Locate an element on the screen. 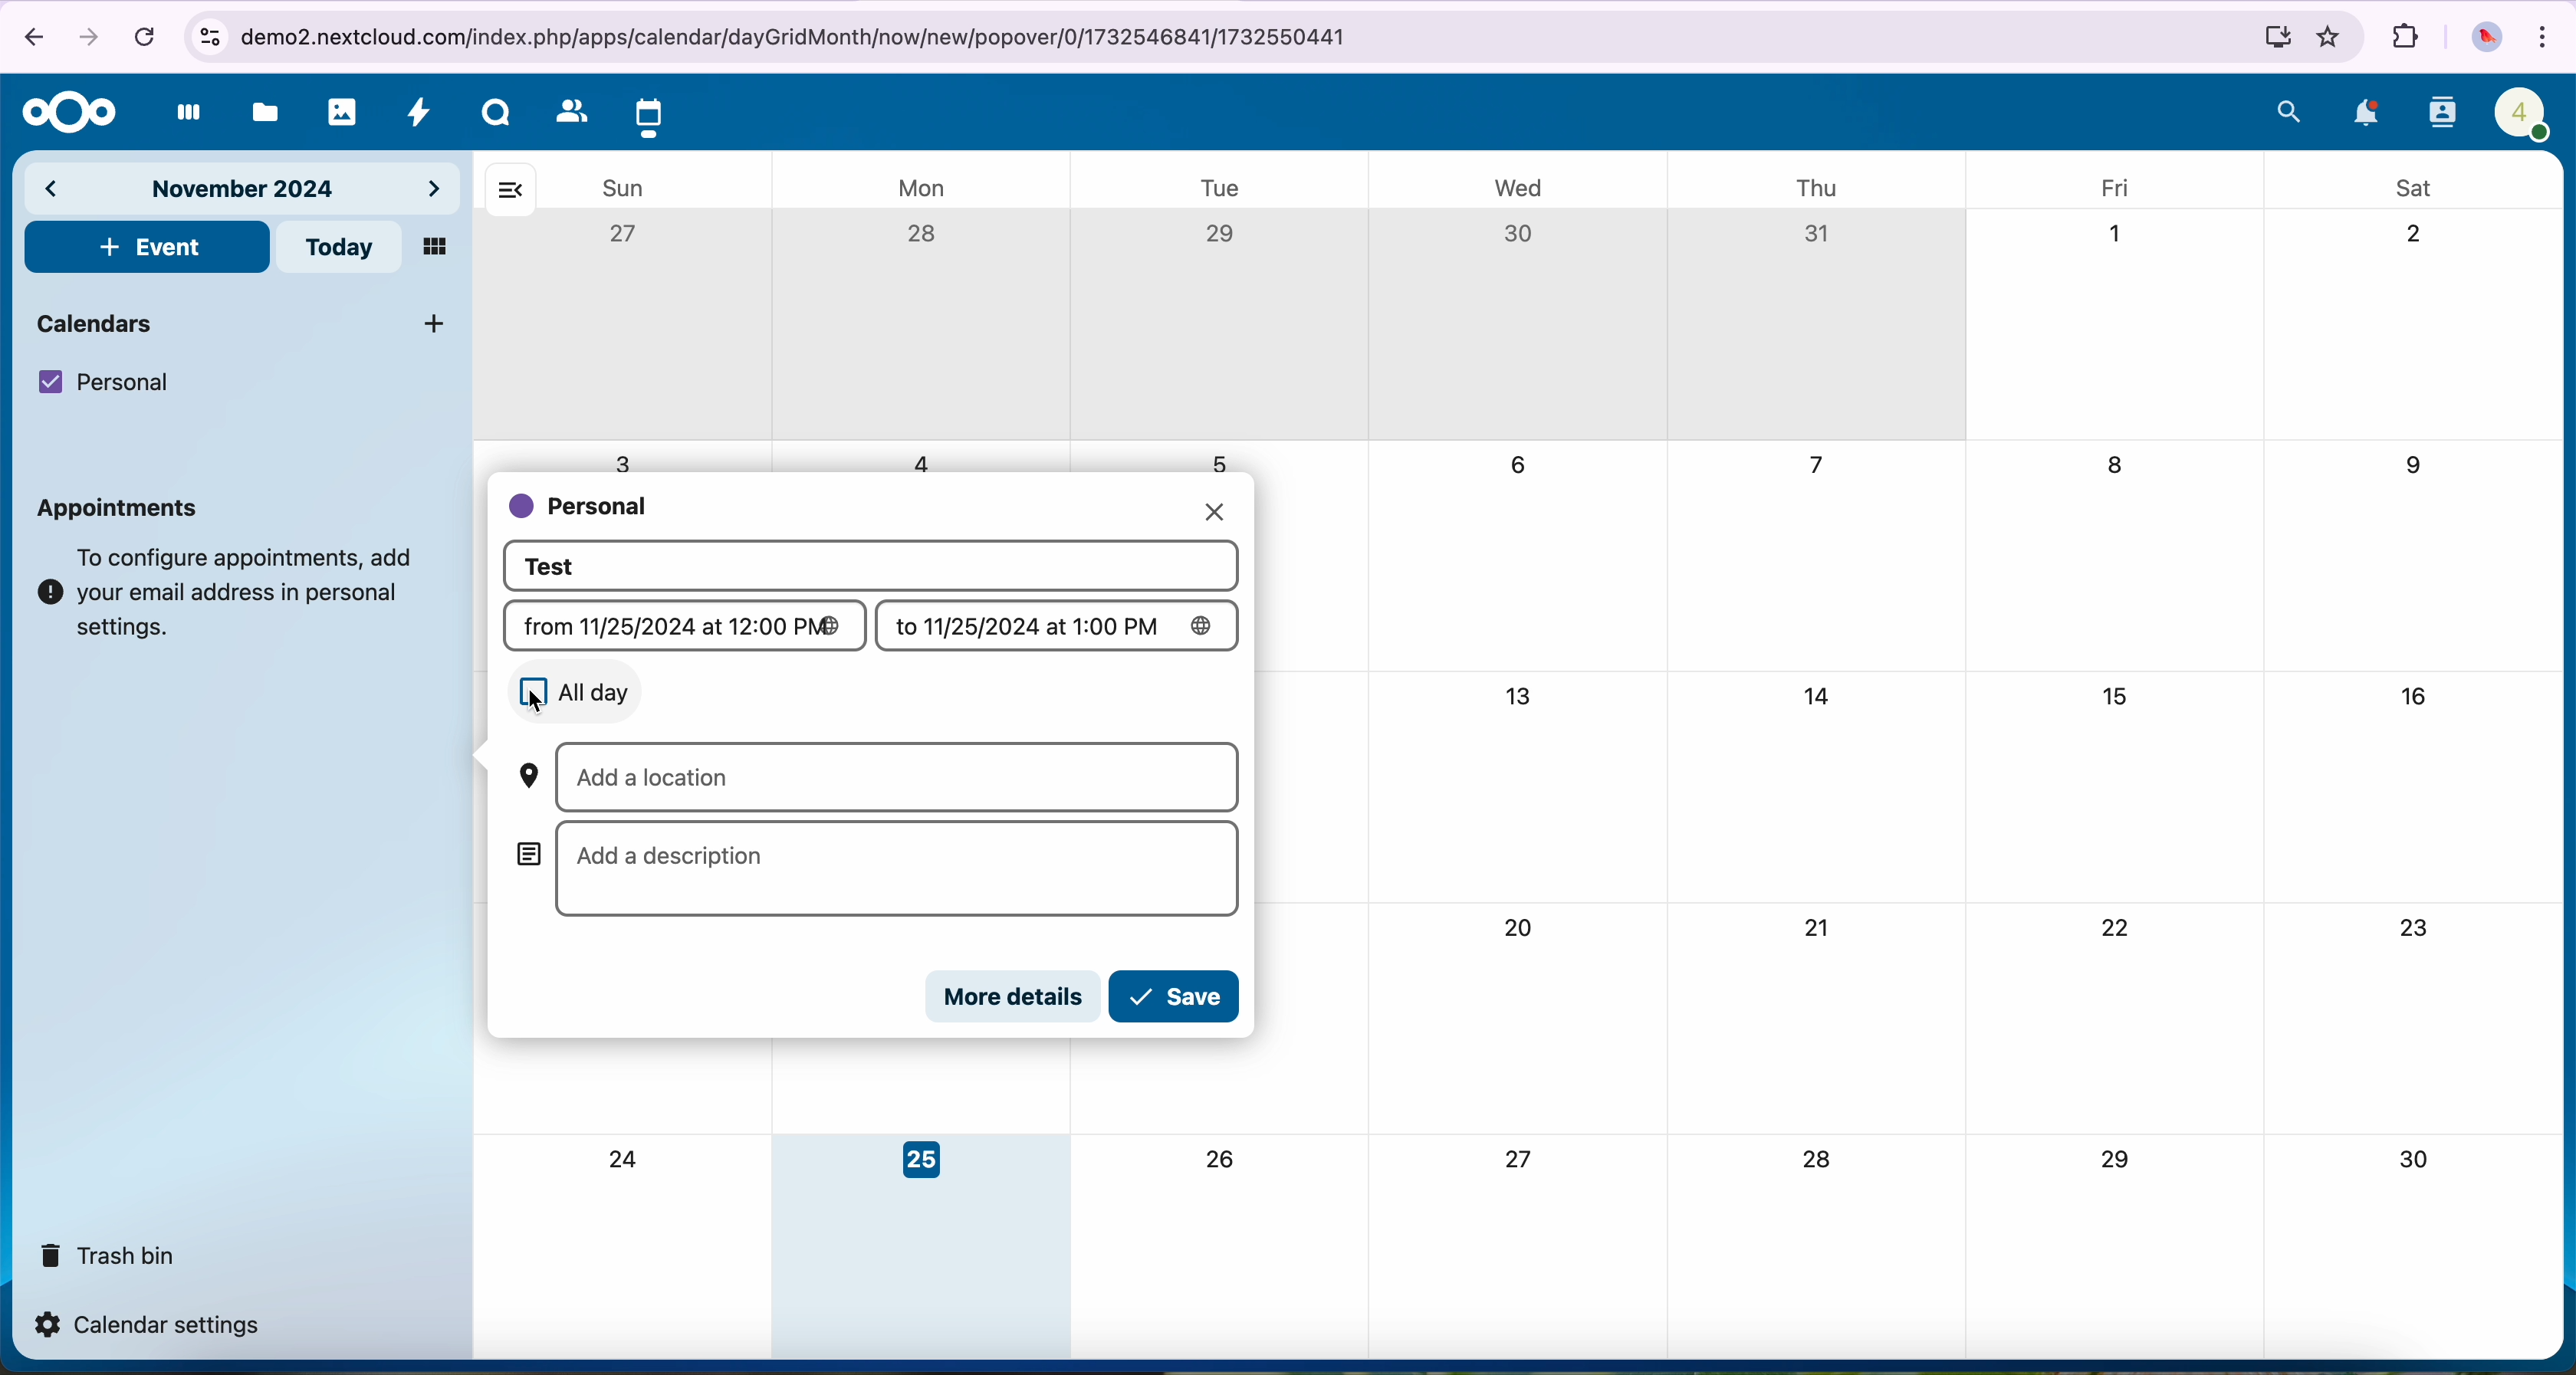 The height and width of the screenshot is (1375, 2576). notifications is located at coordinates (2367, 115).